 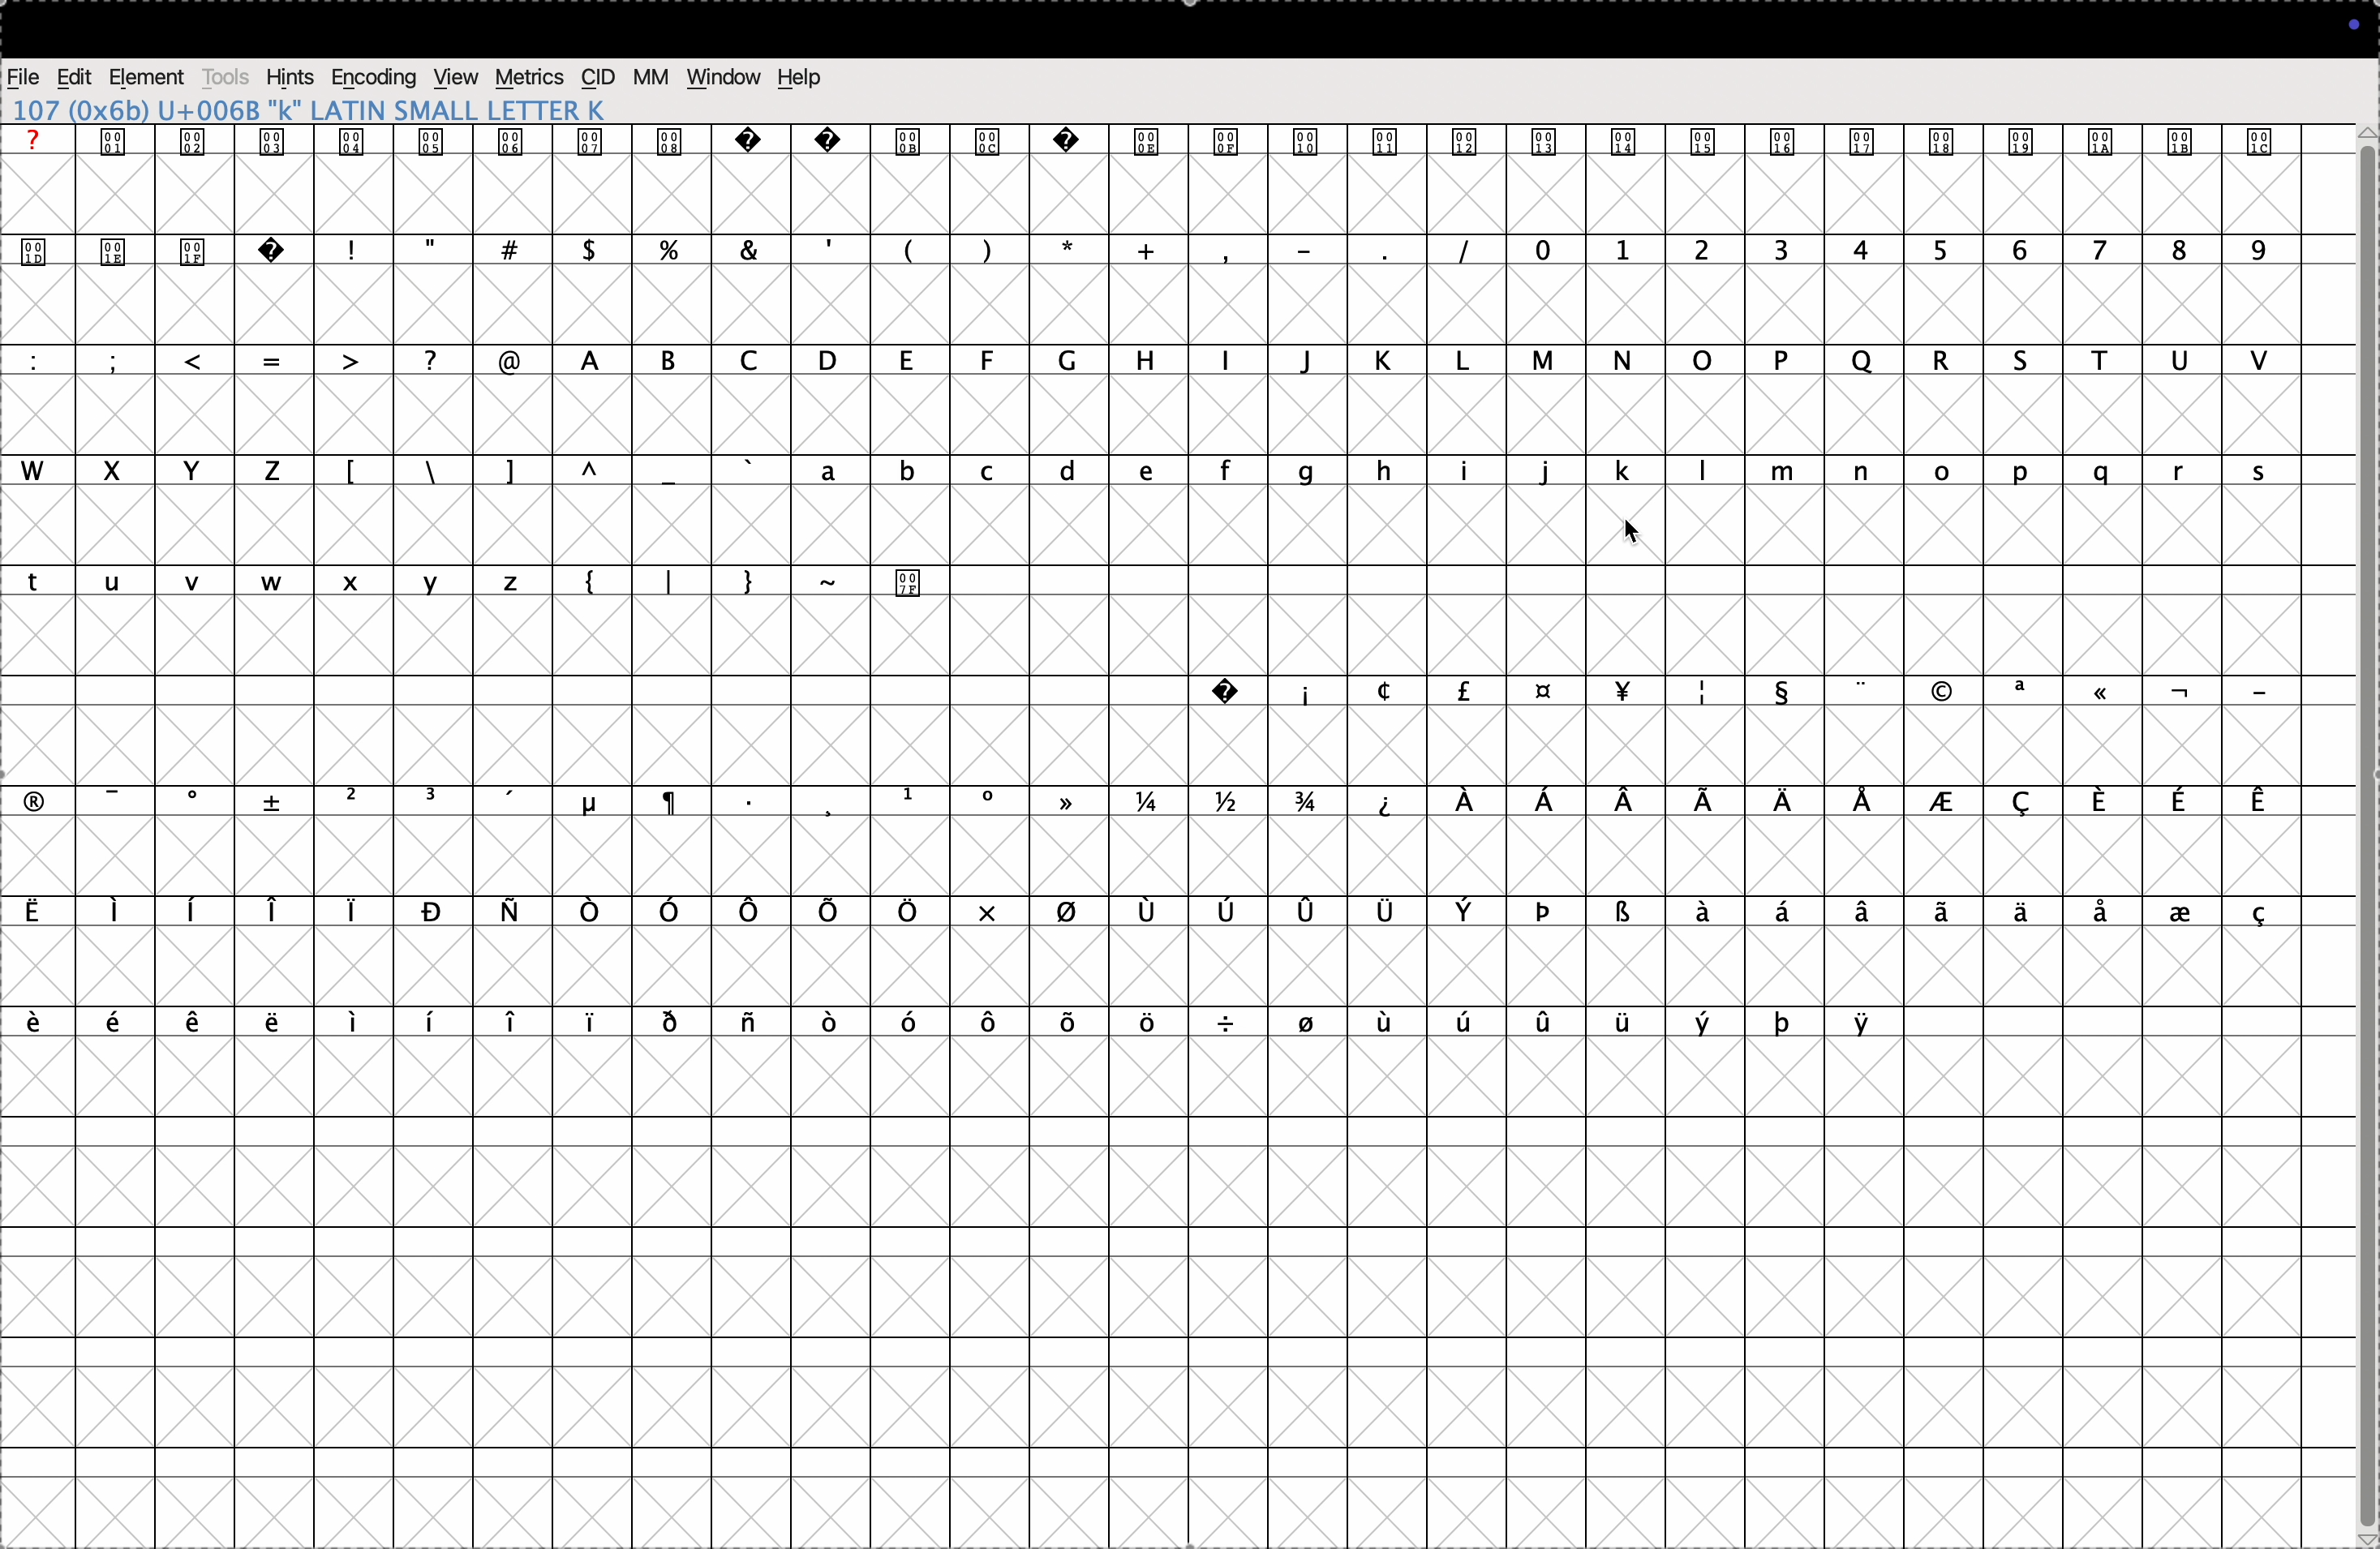 What do you see at coordinates (991, 360) in the screenshot?
I see `f` at bounding box center [991, 360].